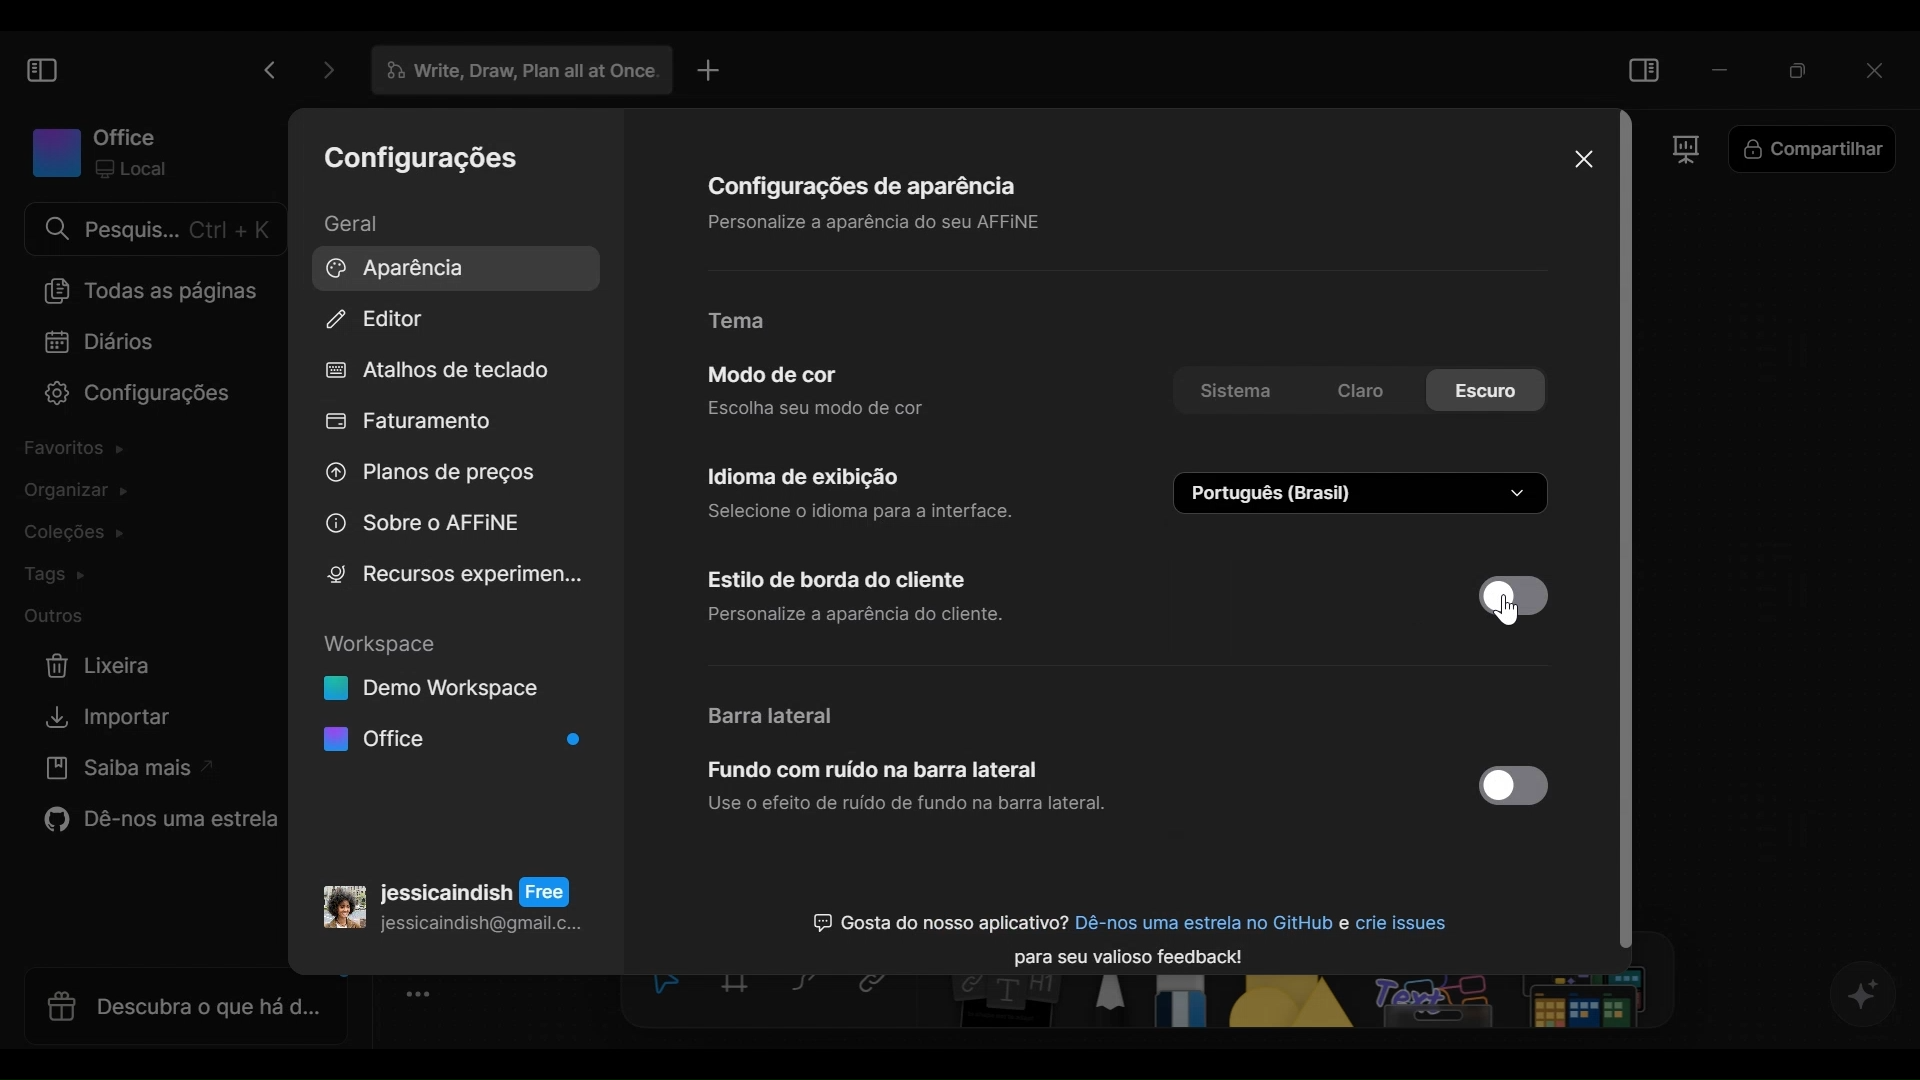 This screenshot has height=1080, width=1920. I want to click on Click to go forward, so click(322, 70).